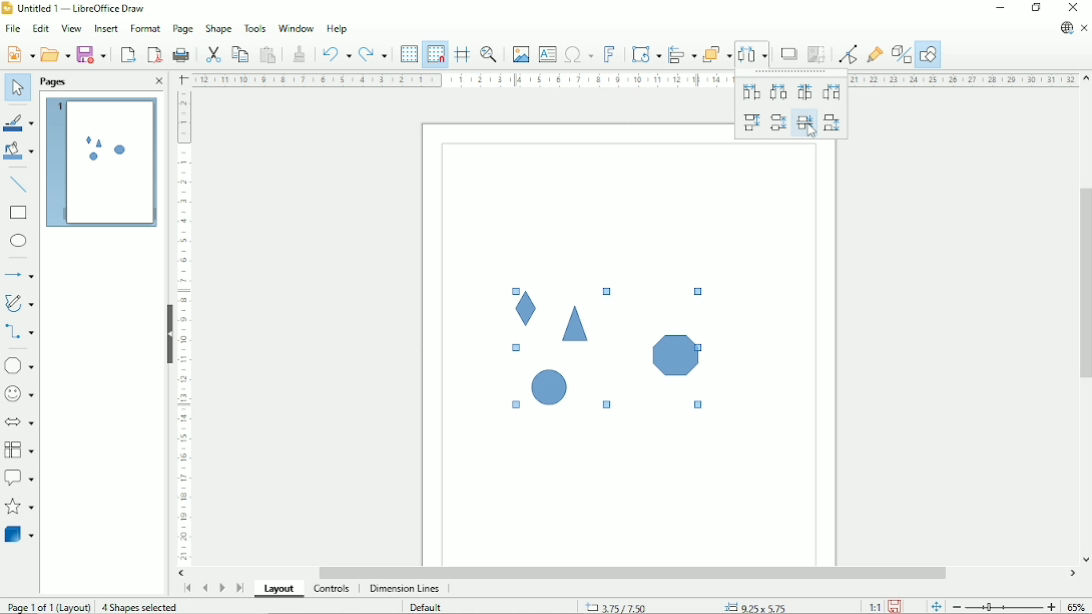 This screenshot has width=1092, height=614. What do you see at coordinates (239, 53) in the screenshot?
I see `Copy` at bounding box center [239, 53].